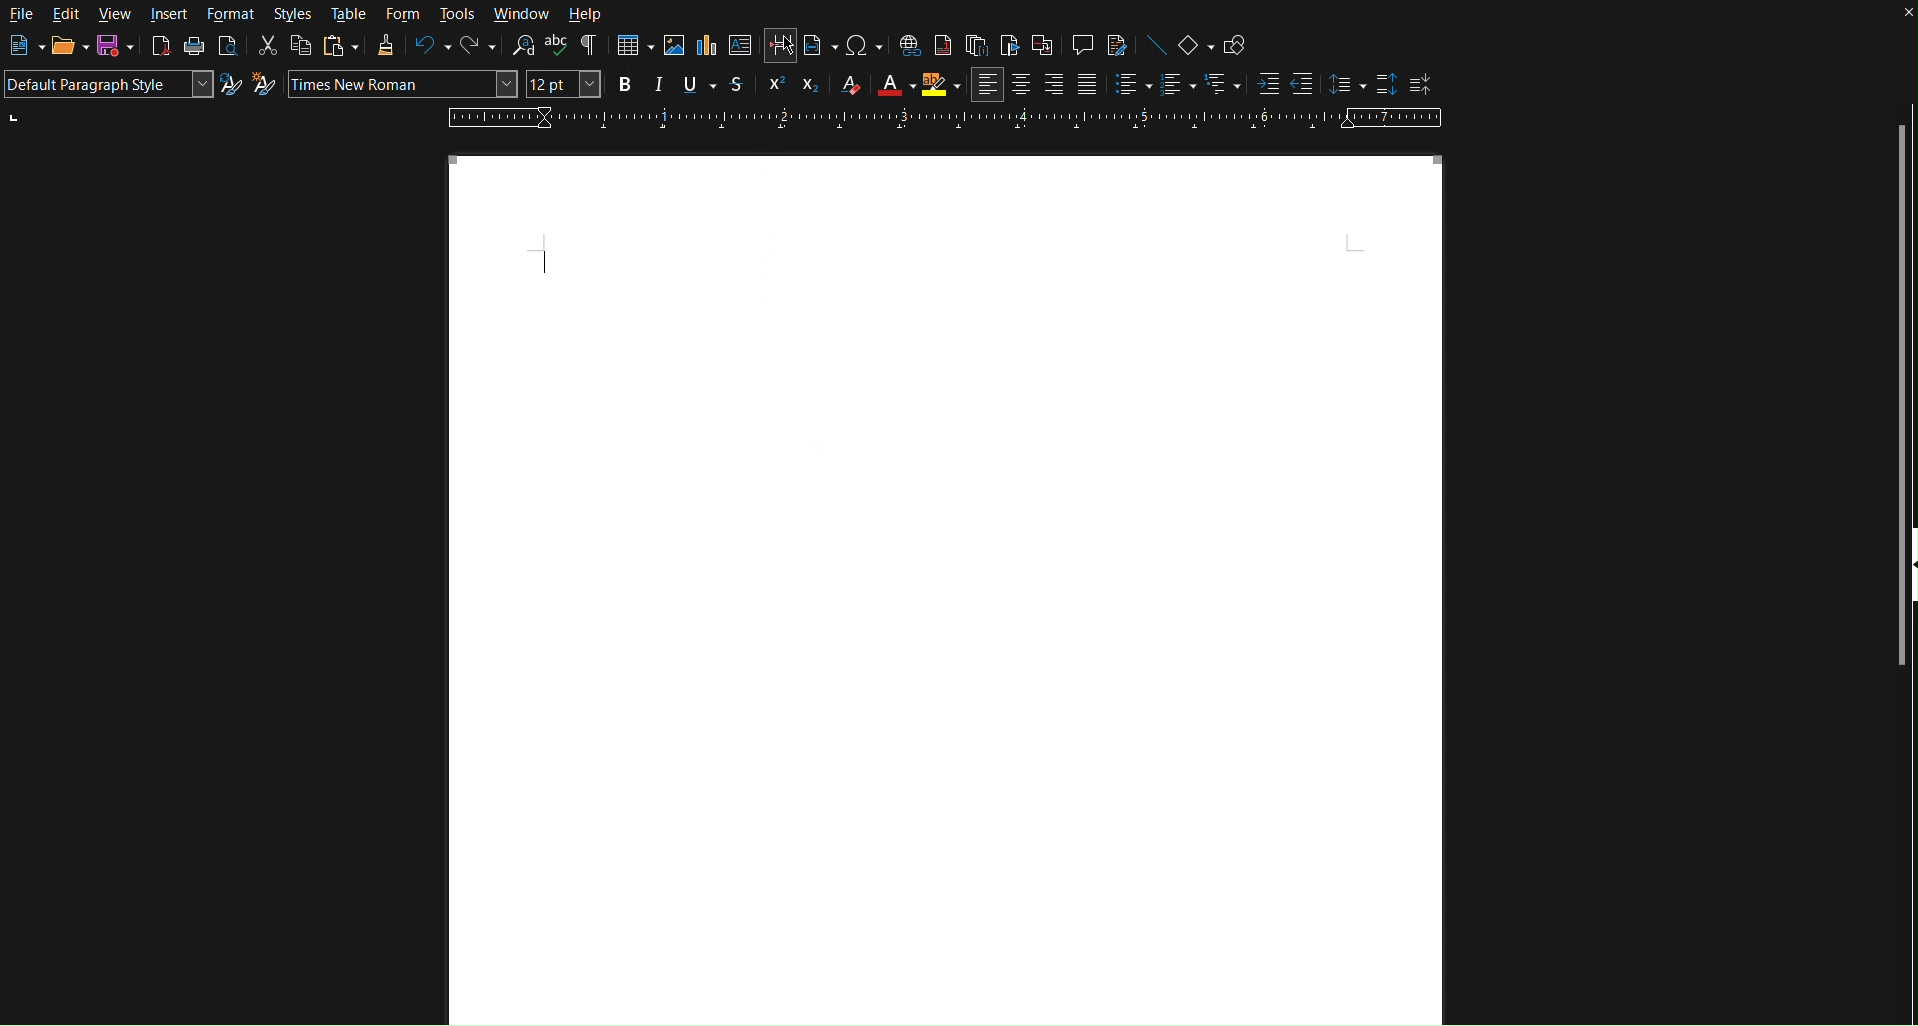 This screenshot has width=1918, height=1026. What do you see at coordinates (118, 15) in the screenshot?
I see `View` at bounding box center [118, 15].